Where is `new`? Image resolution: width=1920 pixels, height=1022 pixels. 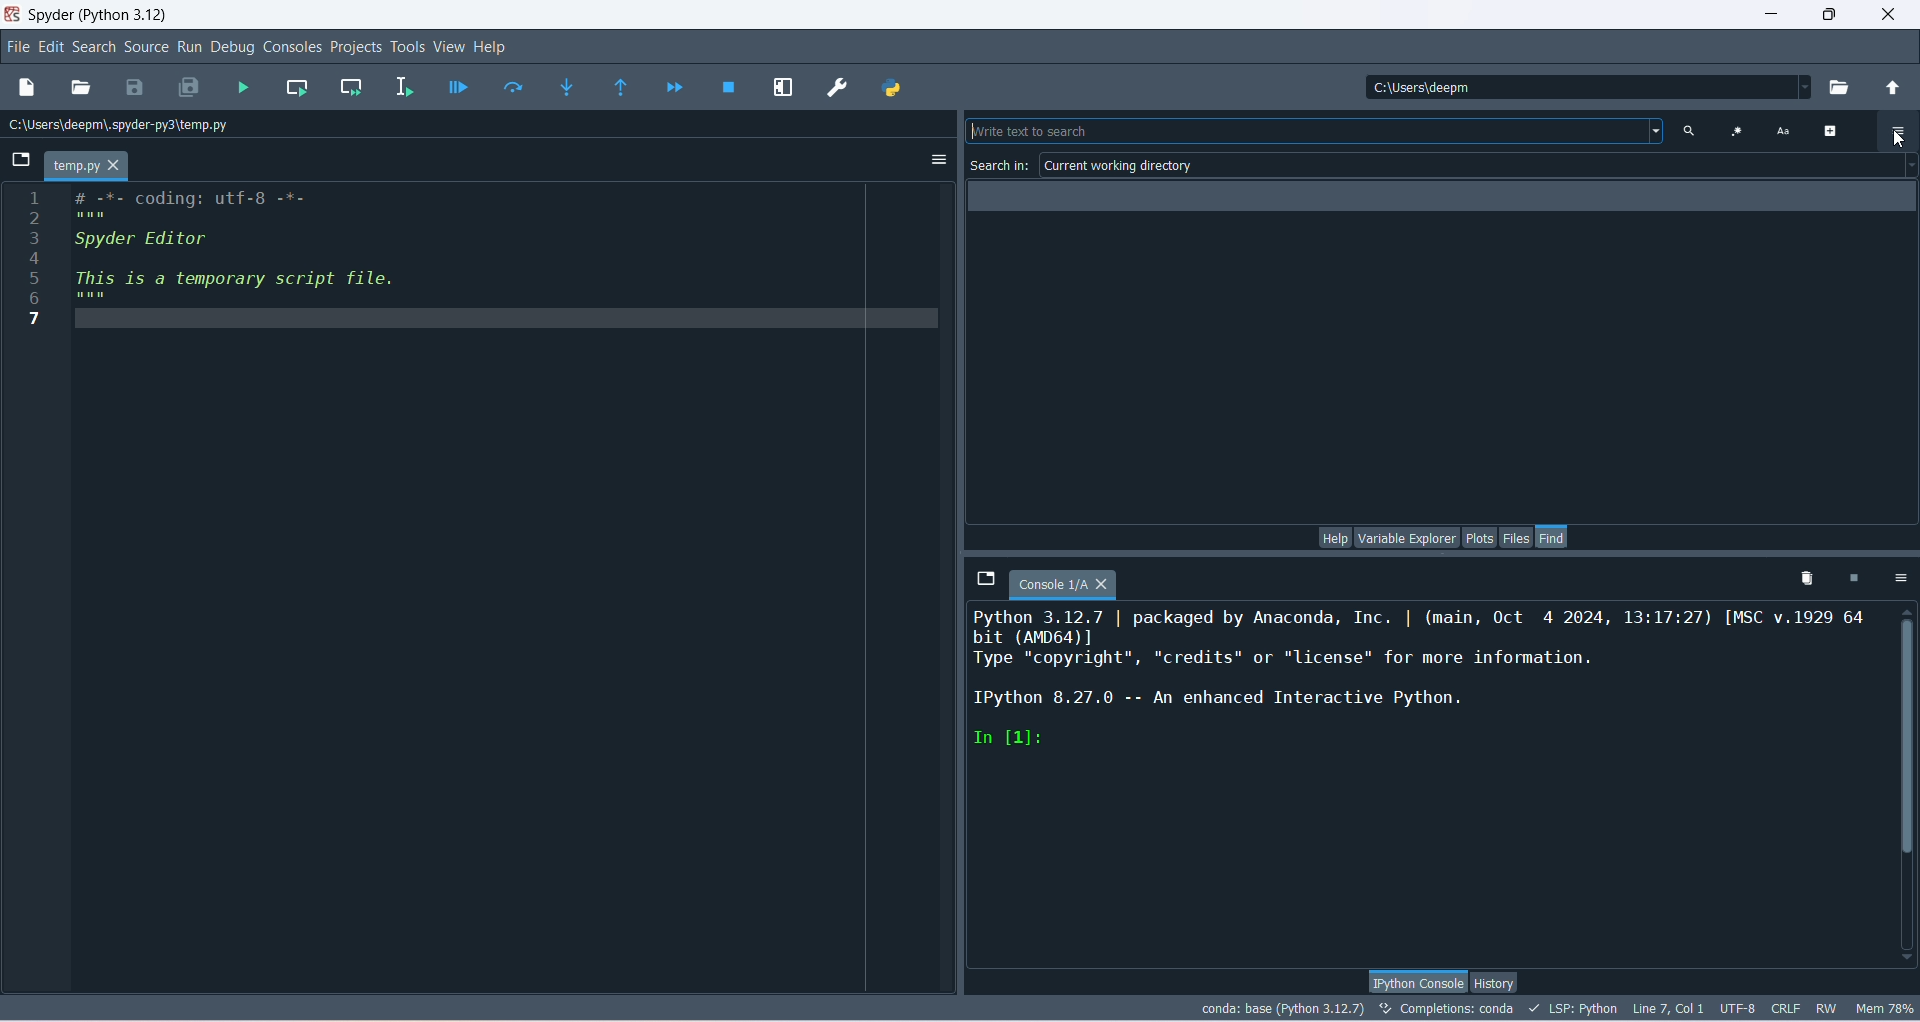
new is located at coordinates (26, 87).